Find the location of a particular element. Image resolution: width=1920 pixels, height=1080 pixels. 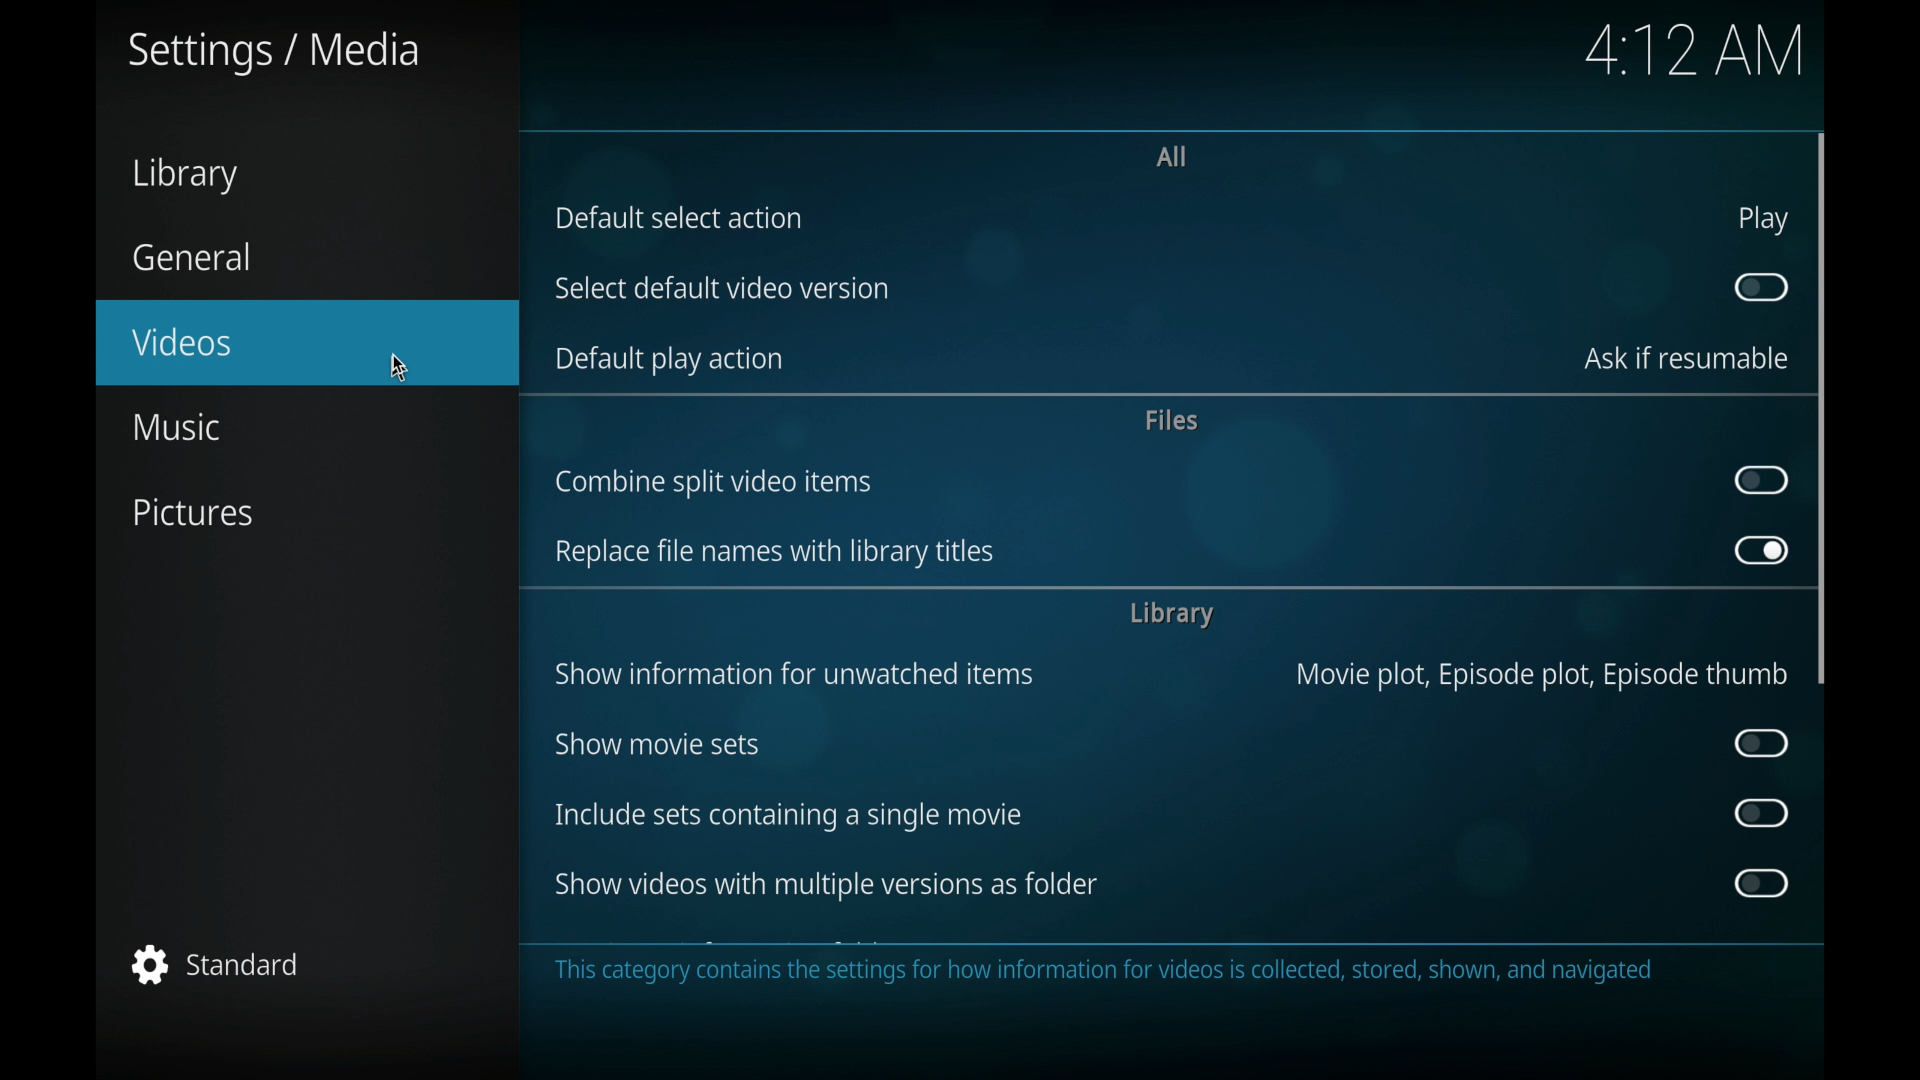

default play action is located at coordinates (665, 360).